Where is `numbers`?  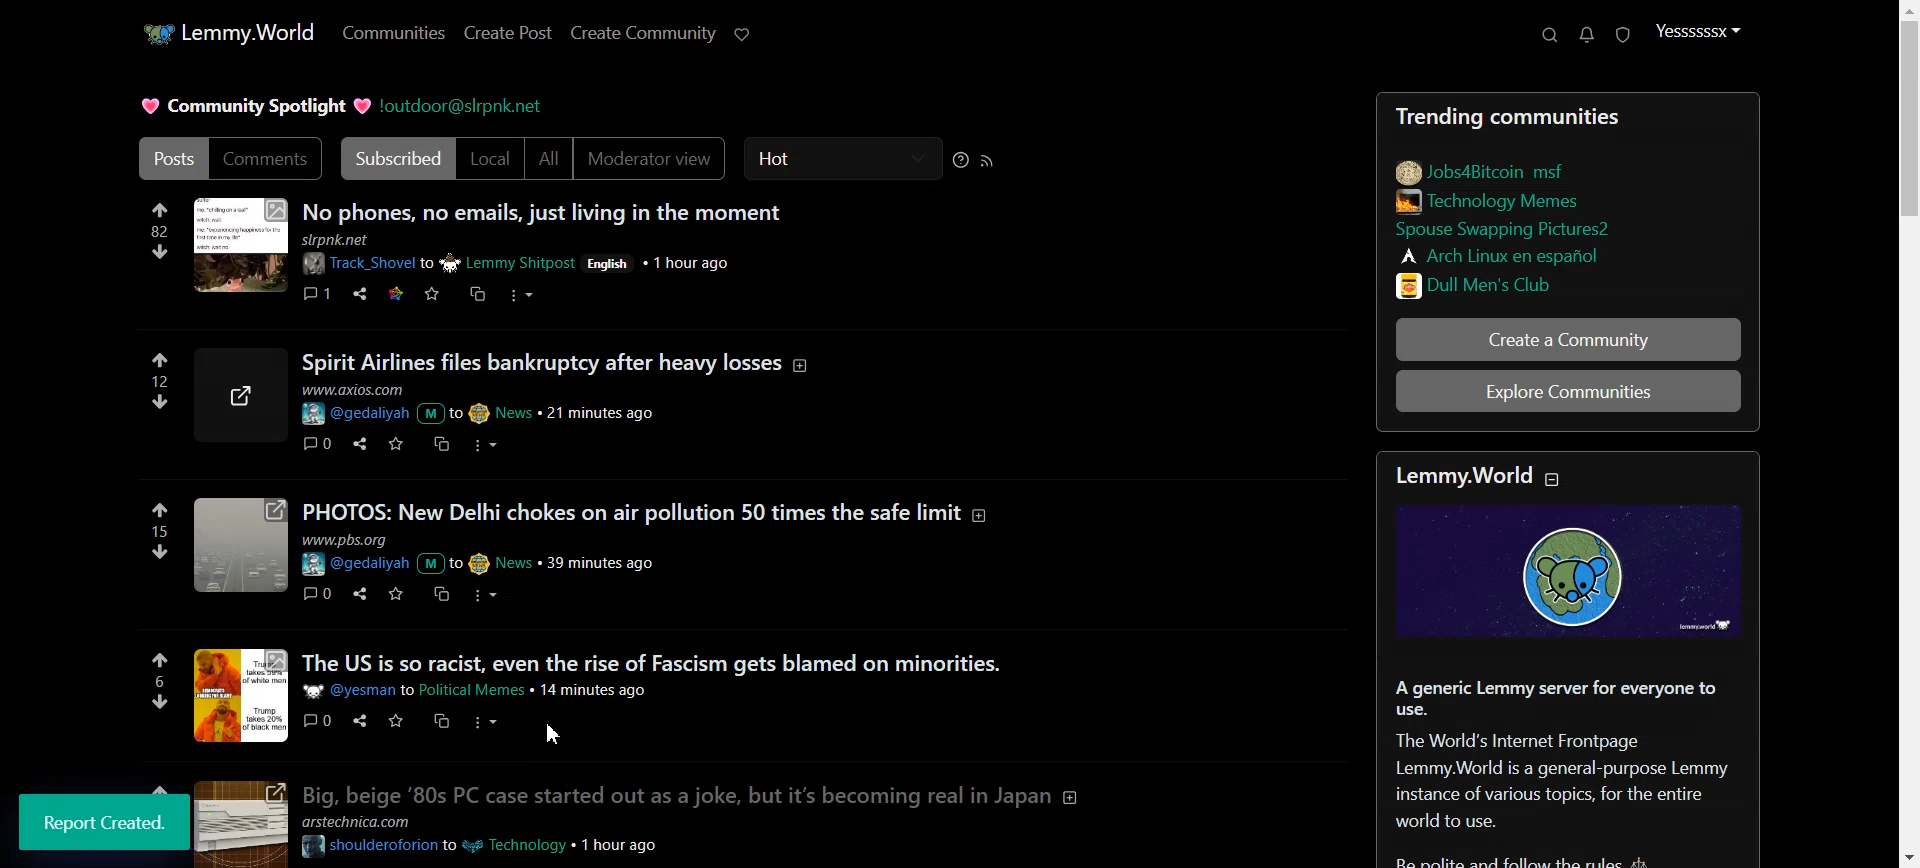 numbers is located at coordinates (160, 531).